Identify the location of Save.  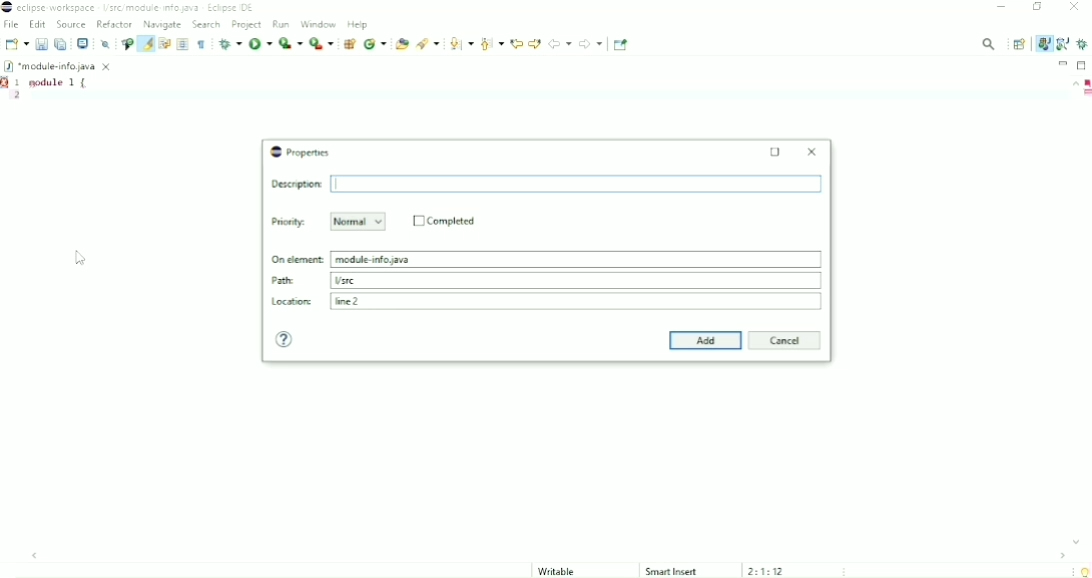
(41, 44).